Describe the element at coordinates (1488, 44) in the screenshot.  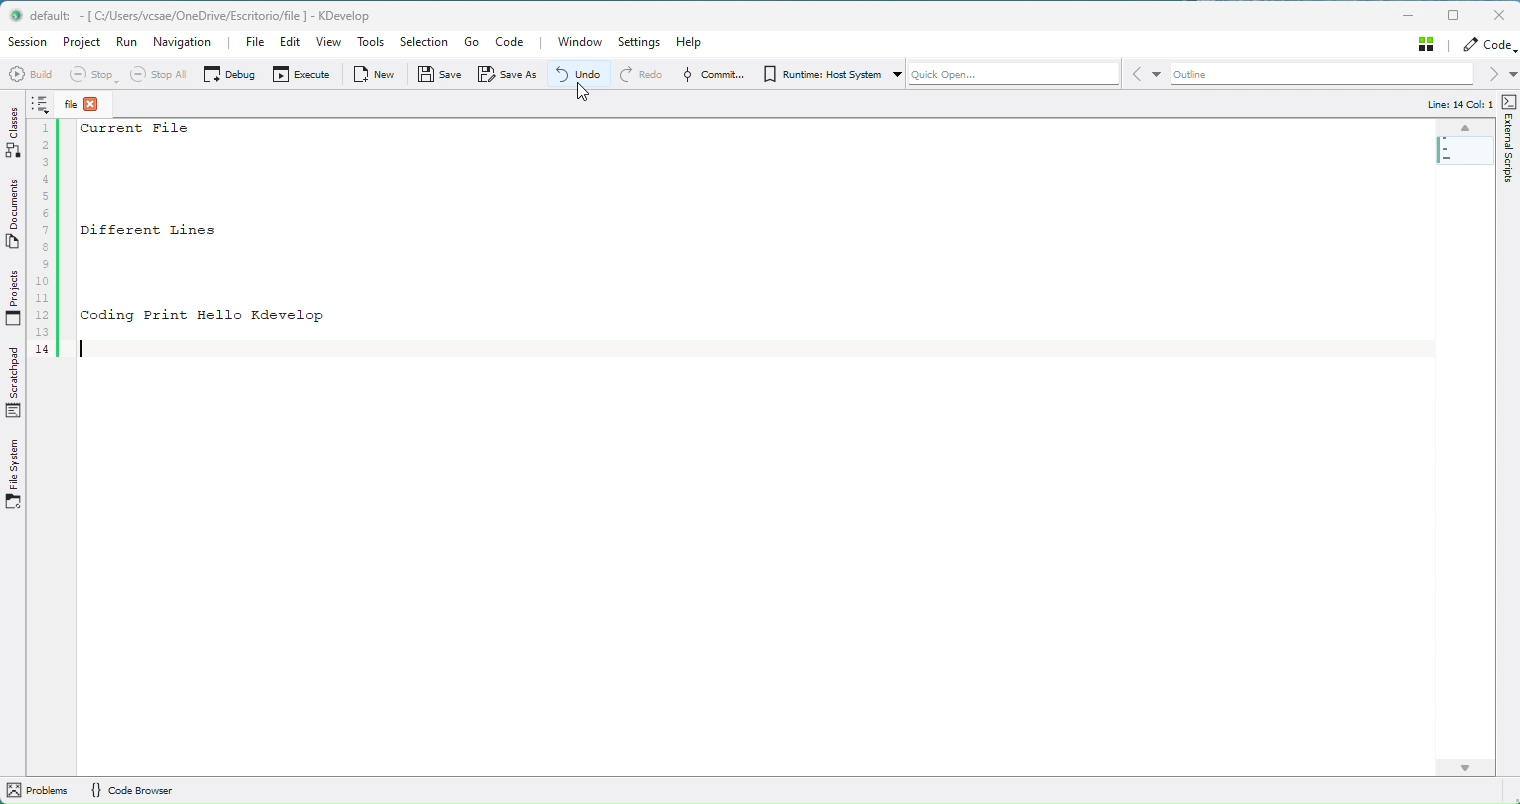
I see `Code` at that location.